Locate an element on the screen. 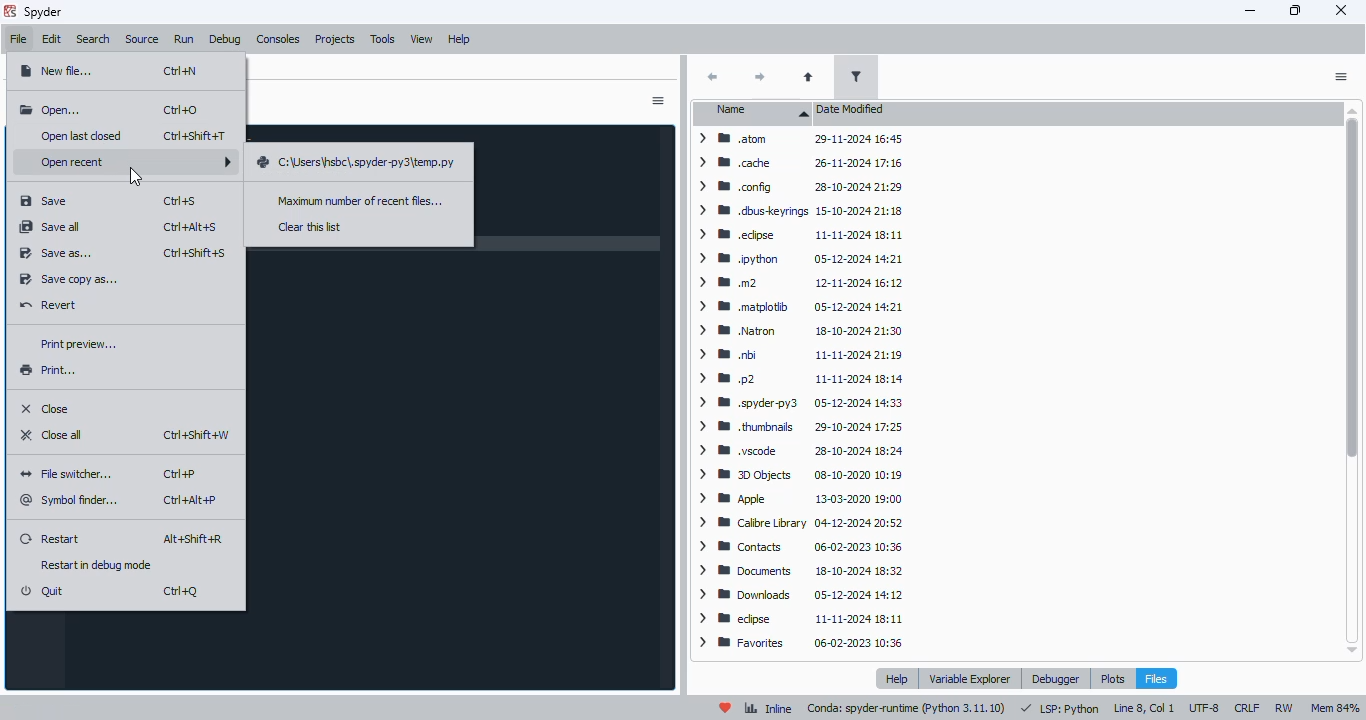 This screenshot has height=720, width=1366. maximize is located at coordinates (1297, 10).